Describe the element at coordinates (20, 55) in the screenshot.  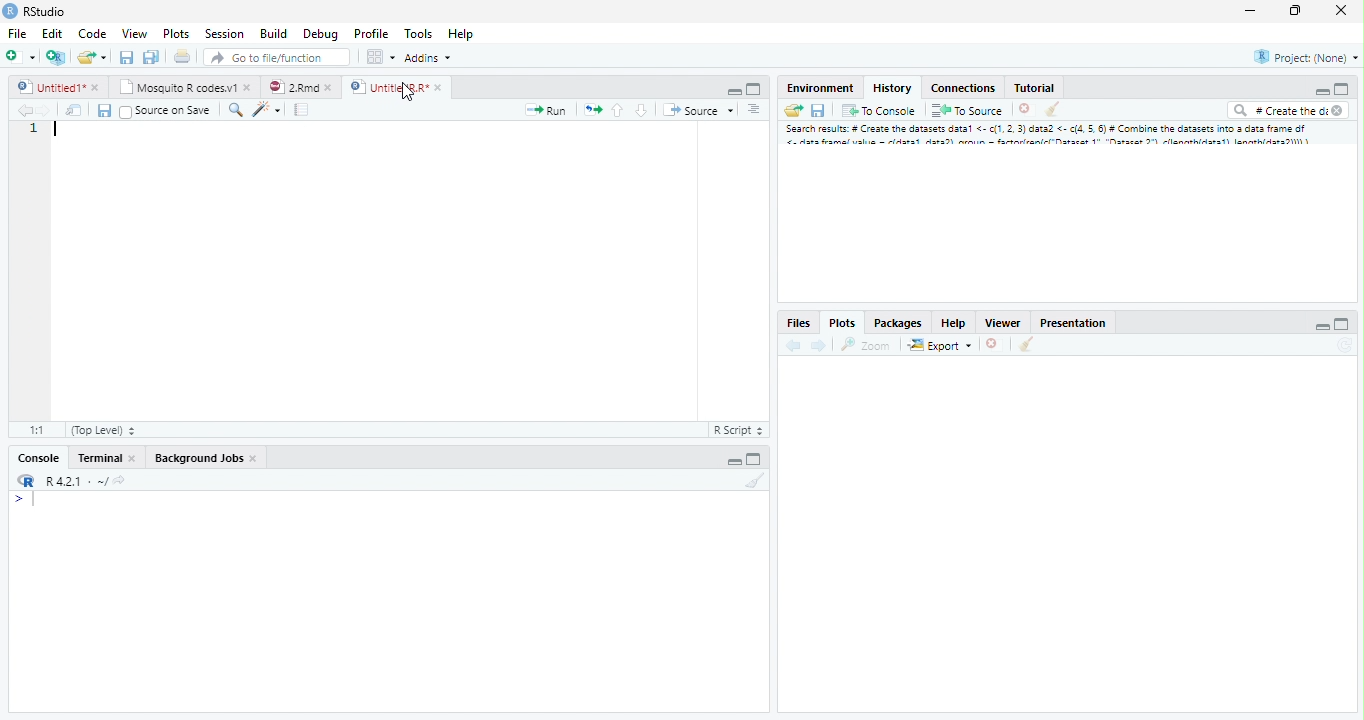
I see `New file` at that location.